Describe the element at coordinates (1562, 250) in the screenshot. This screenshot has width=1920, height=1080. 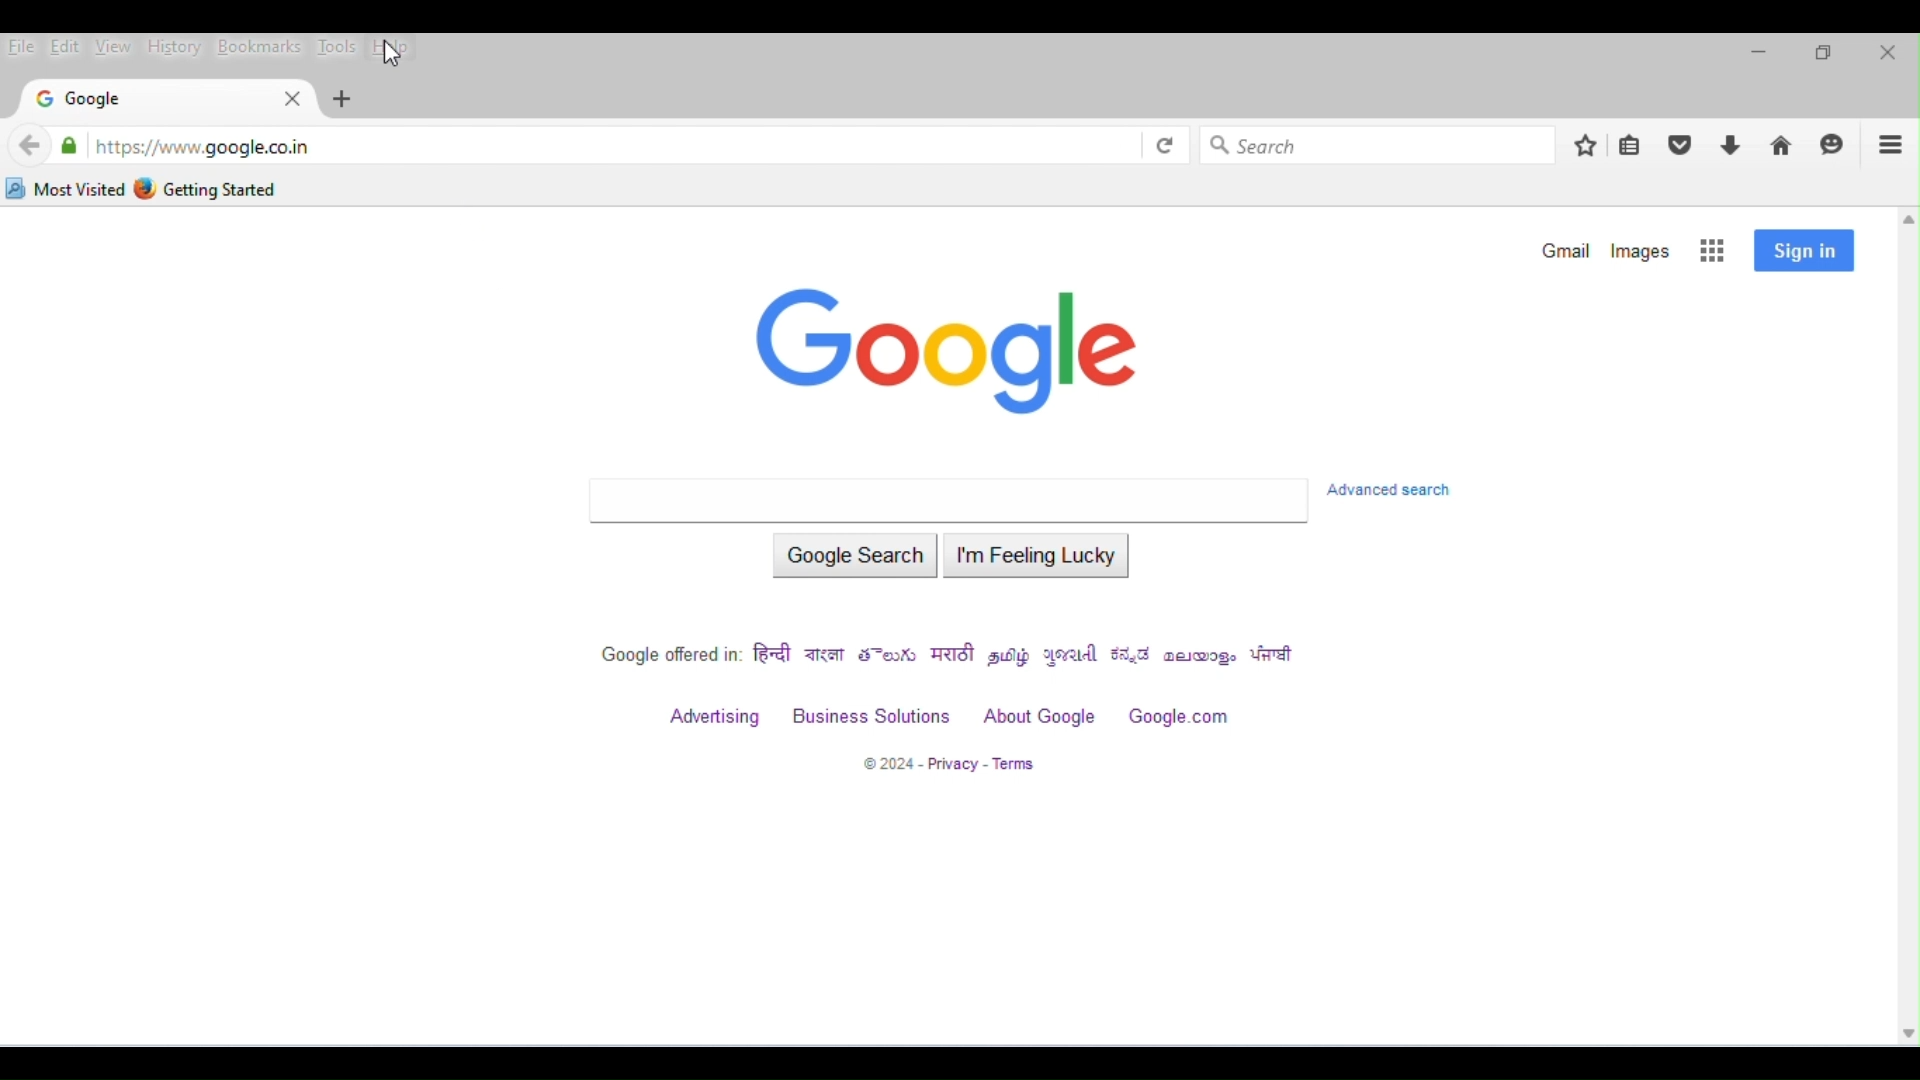
I see `gmail` at that location.